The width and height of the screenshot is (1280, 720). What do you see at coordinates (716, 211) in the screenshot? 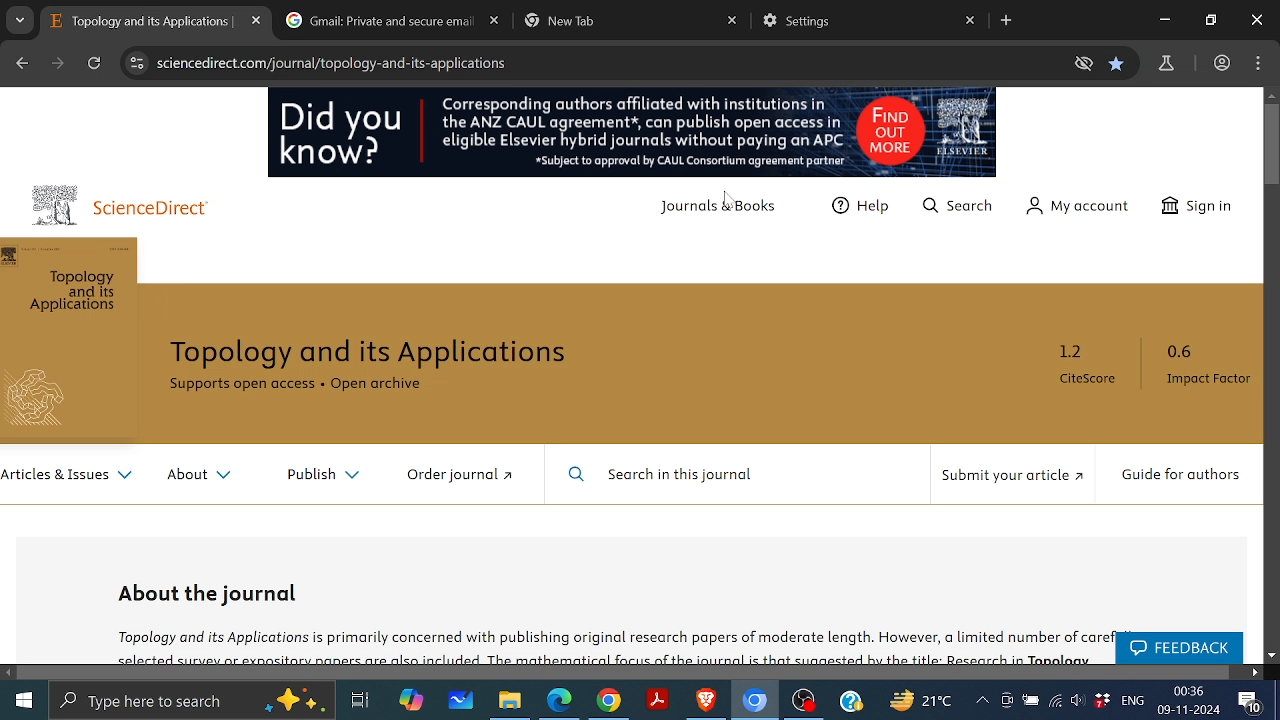
I see `journal and books` at bounding box center [716, 211].